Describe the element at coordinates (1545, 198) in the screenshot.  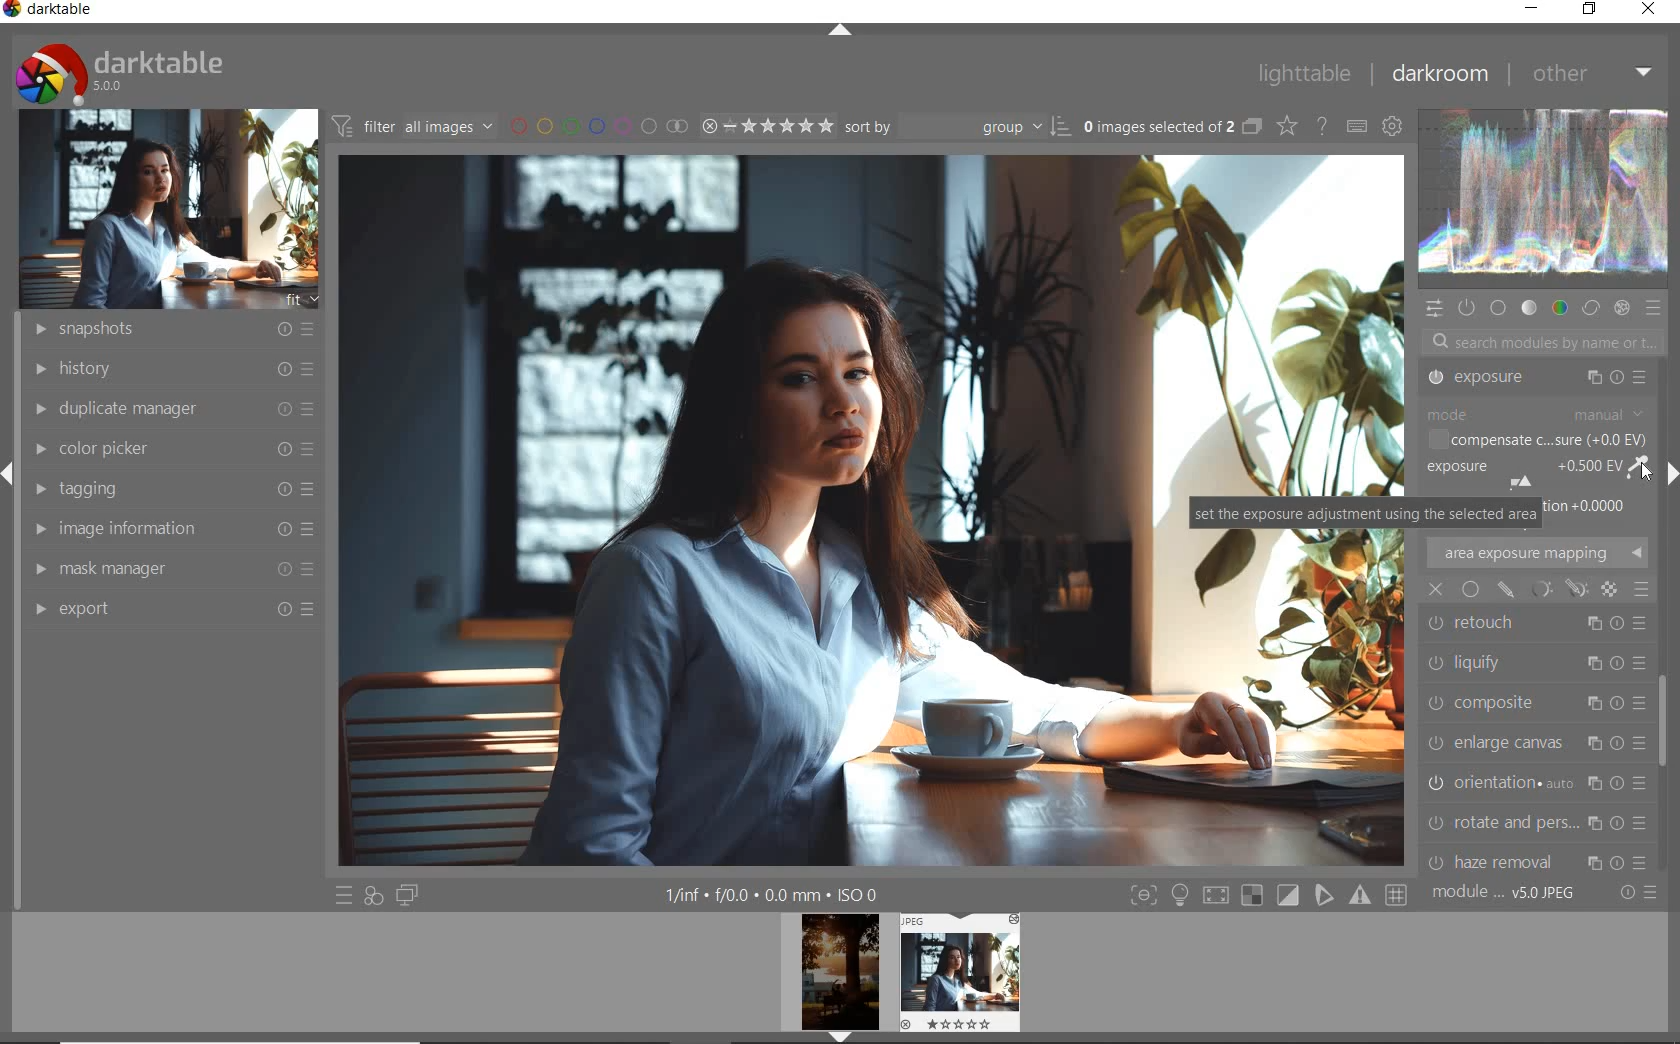
I see `WAVEFORM` at that location.